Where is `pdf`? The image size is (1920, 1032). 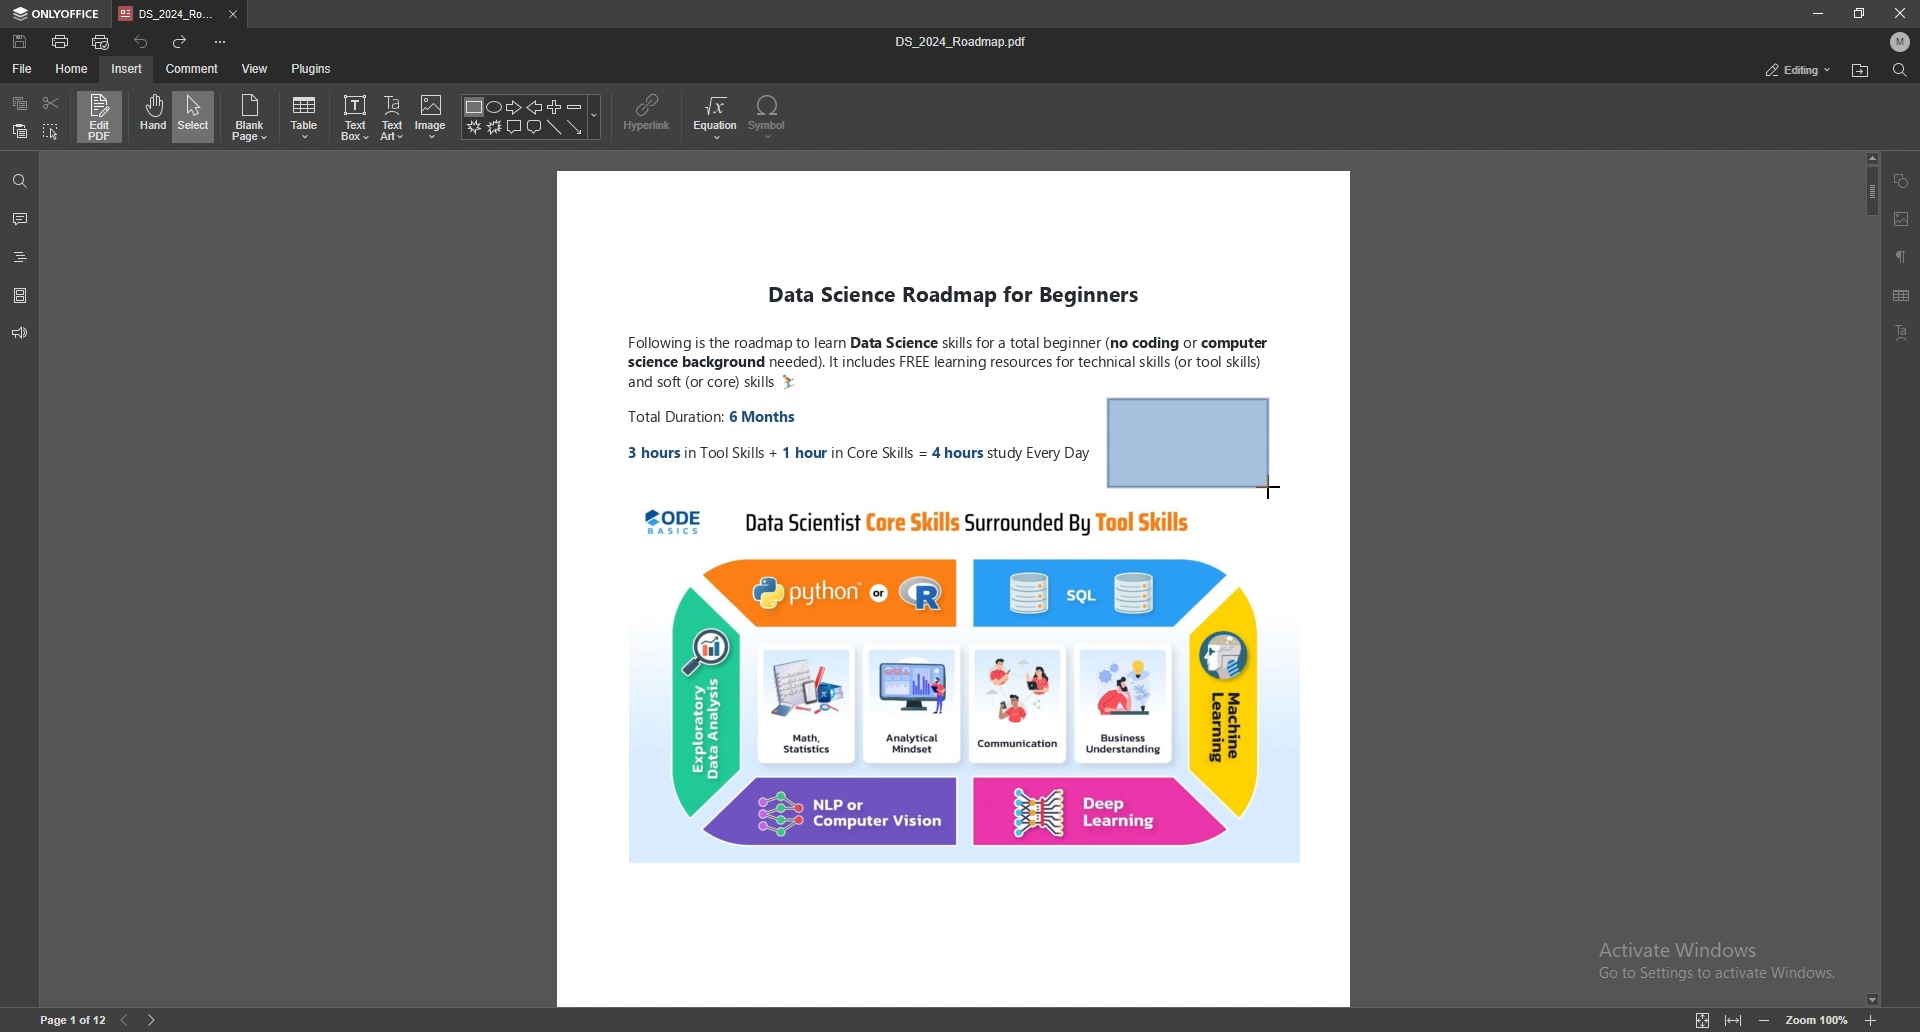
pdf is located at coordinates (1066, 433).